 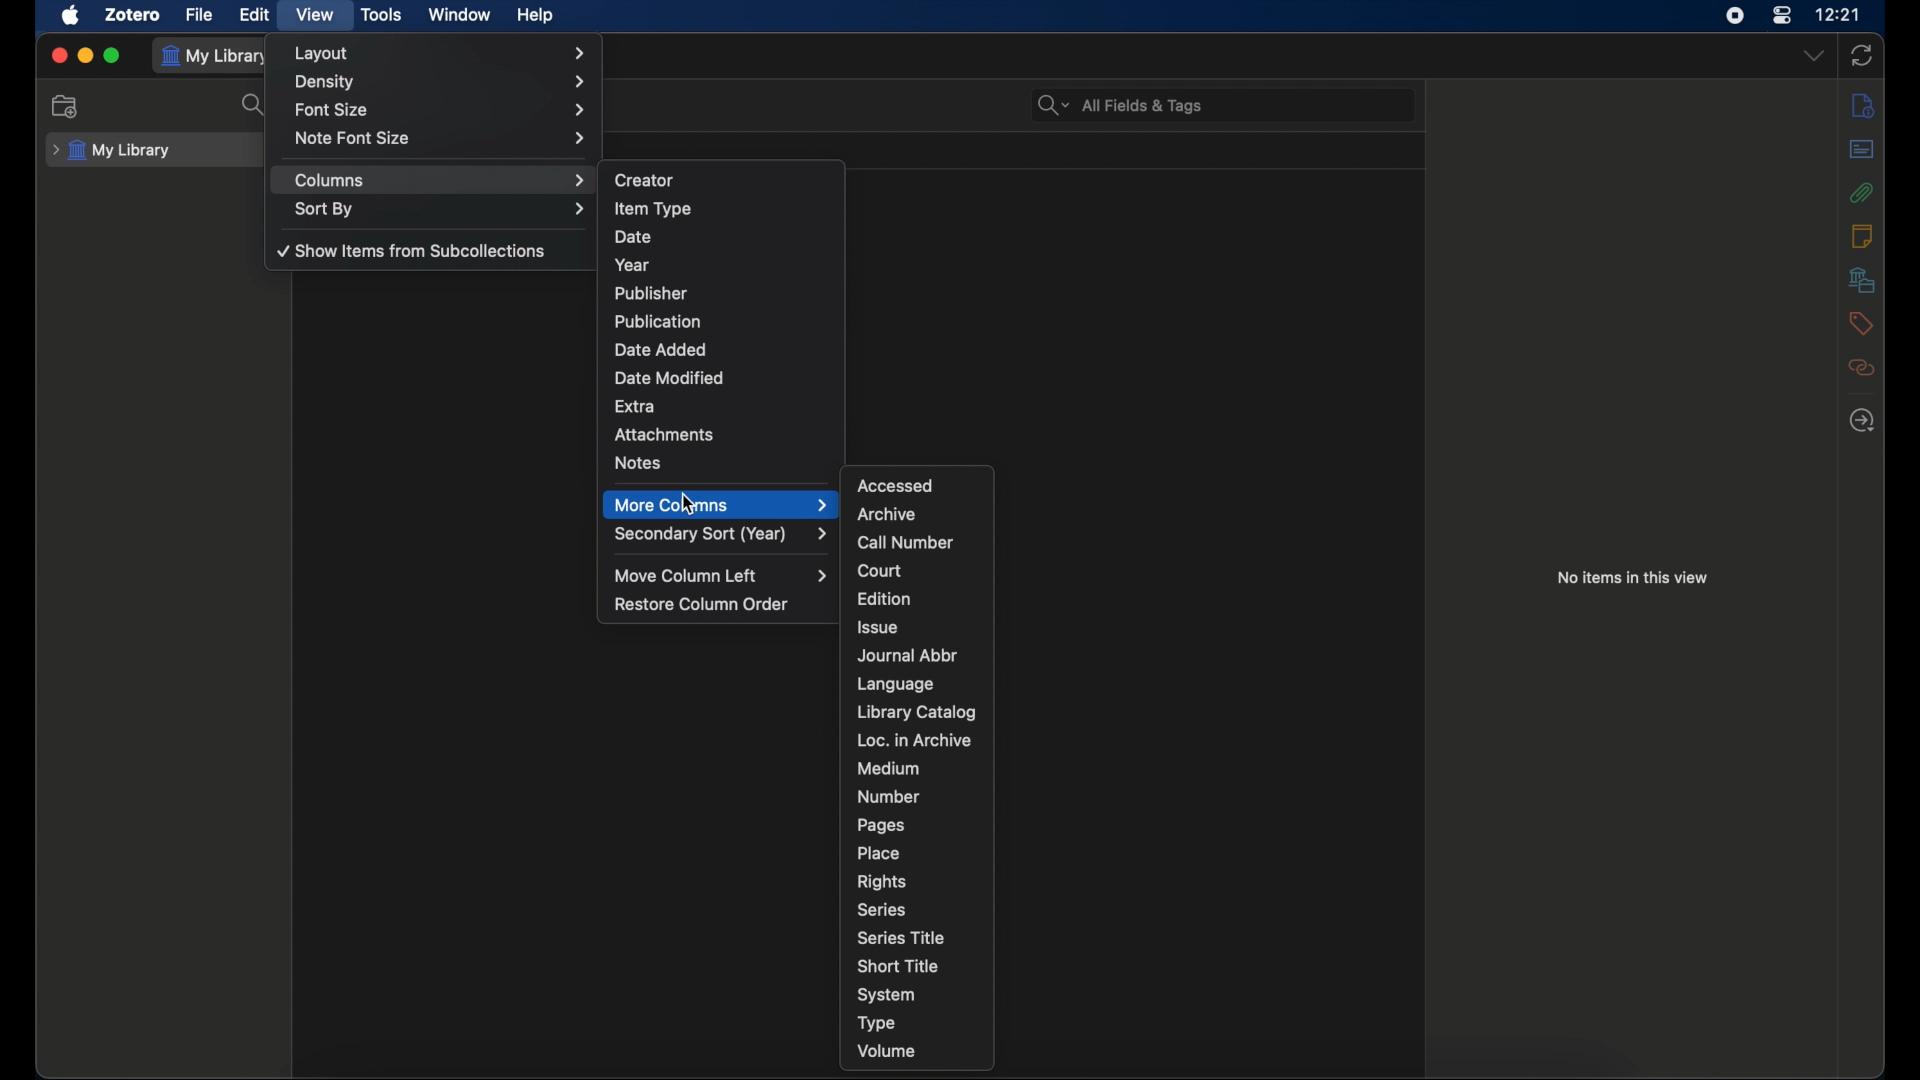 What do you see at coordinates (664, 434) in the screenshot?
I see `attachments` at bounding box center [664, 434].